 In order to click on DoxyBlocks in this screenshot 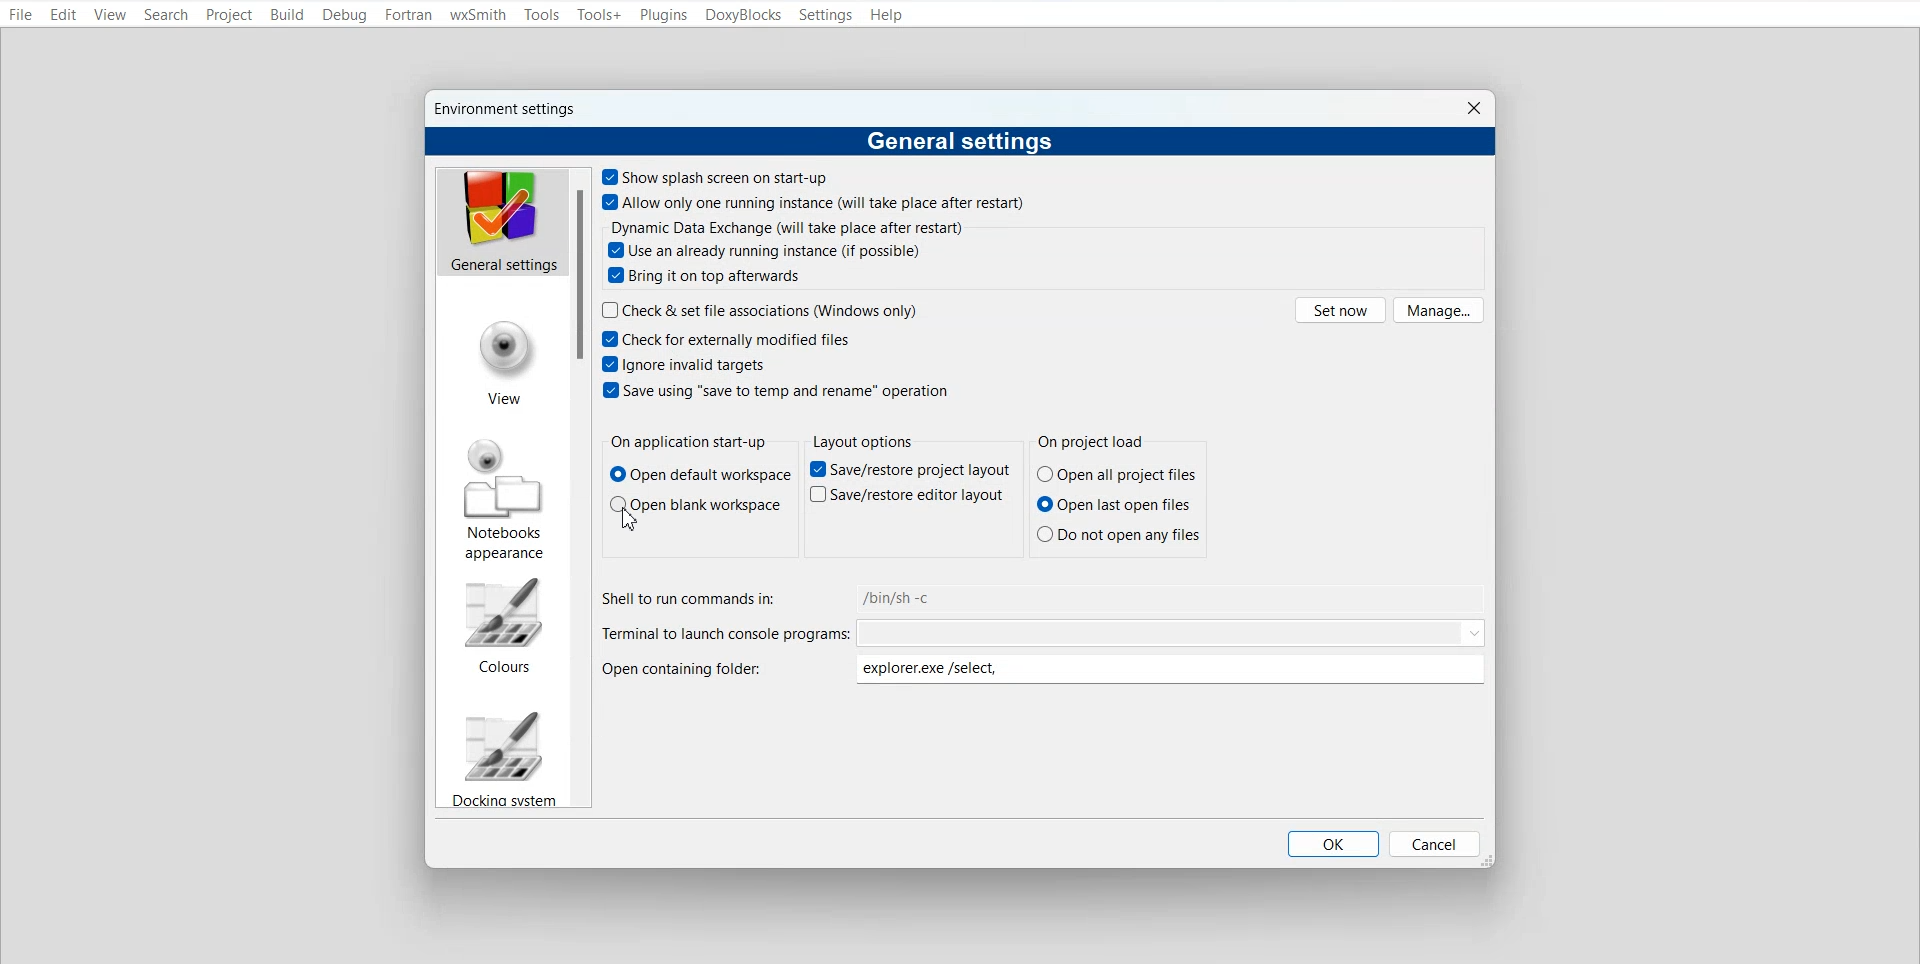, I will do `click(744, 15)`.